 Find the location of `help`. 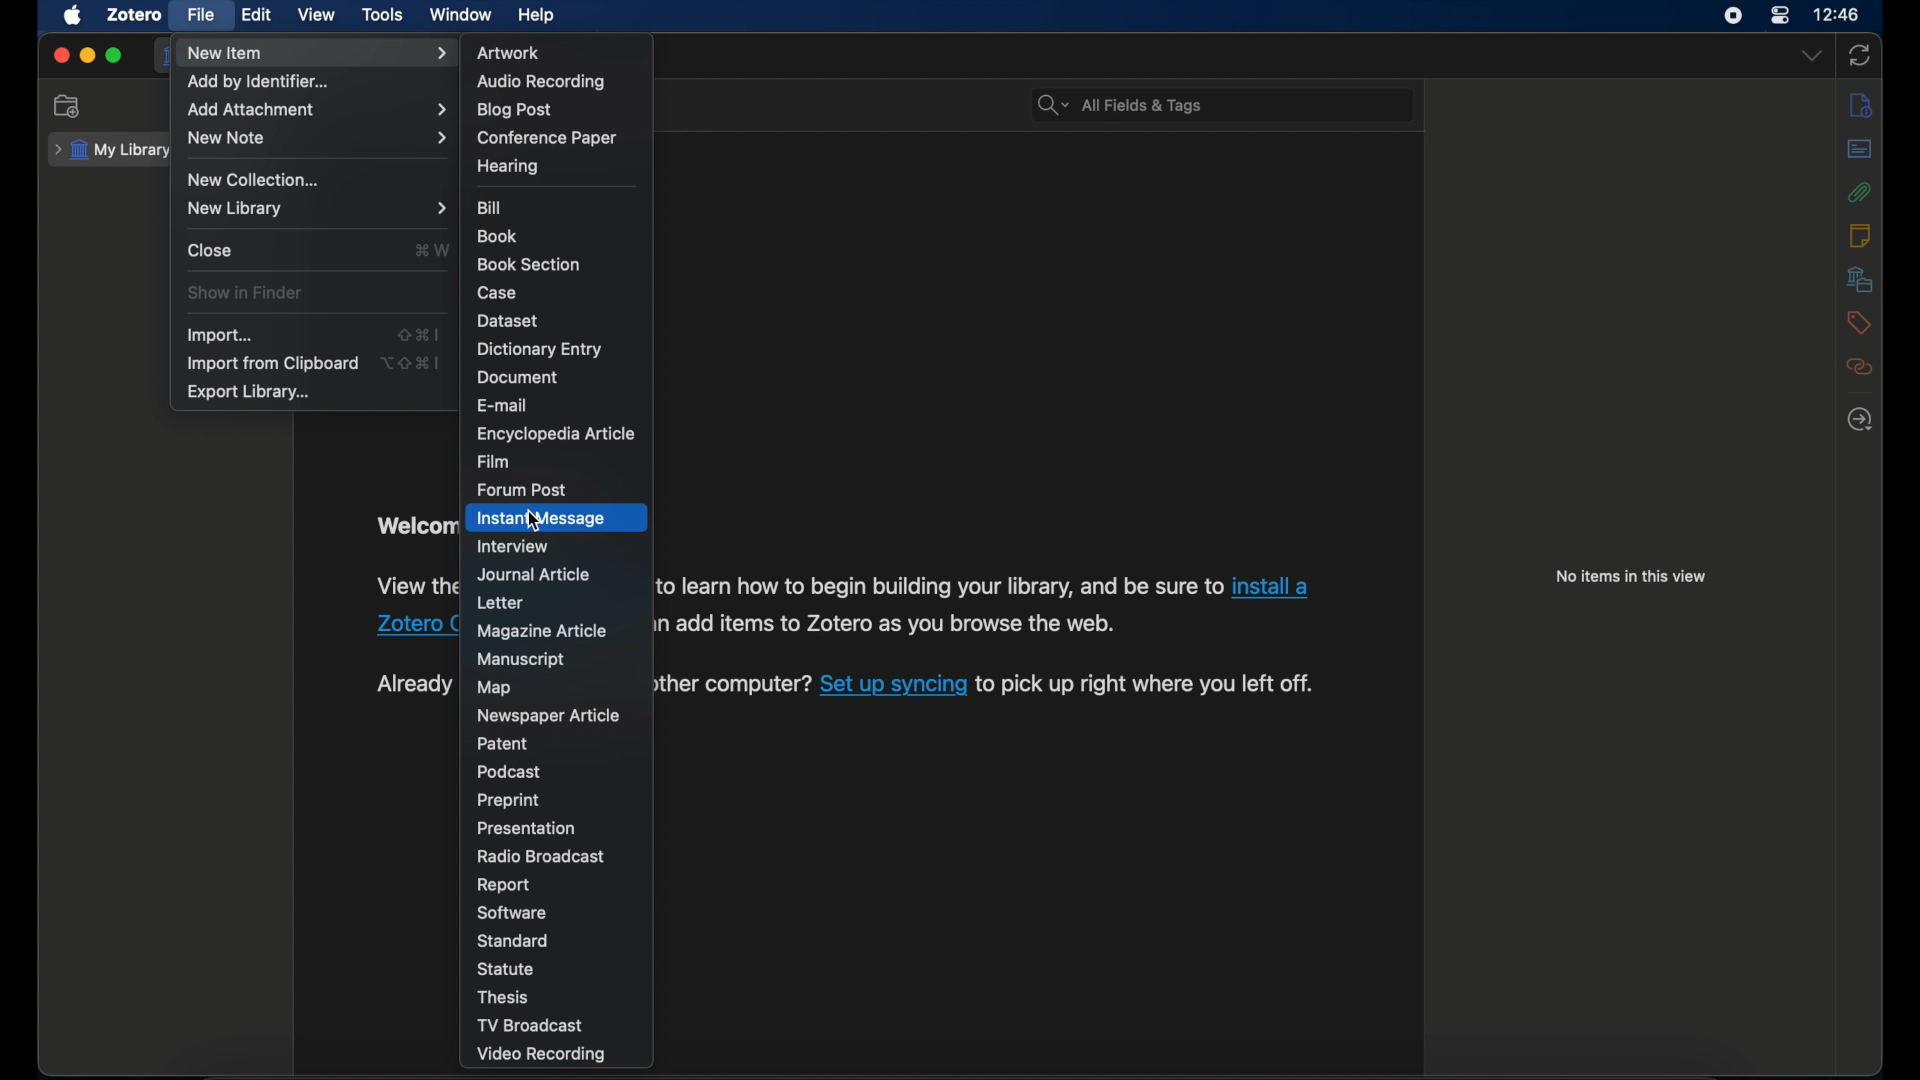

help is located at coordinates (538, 16).